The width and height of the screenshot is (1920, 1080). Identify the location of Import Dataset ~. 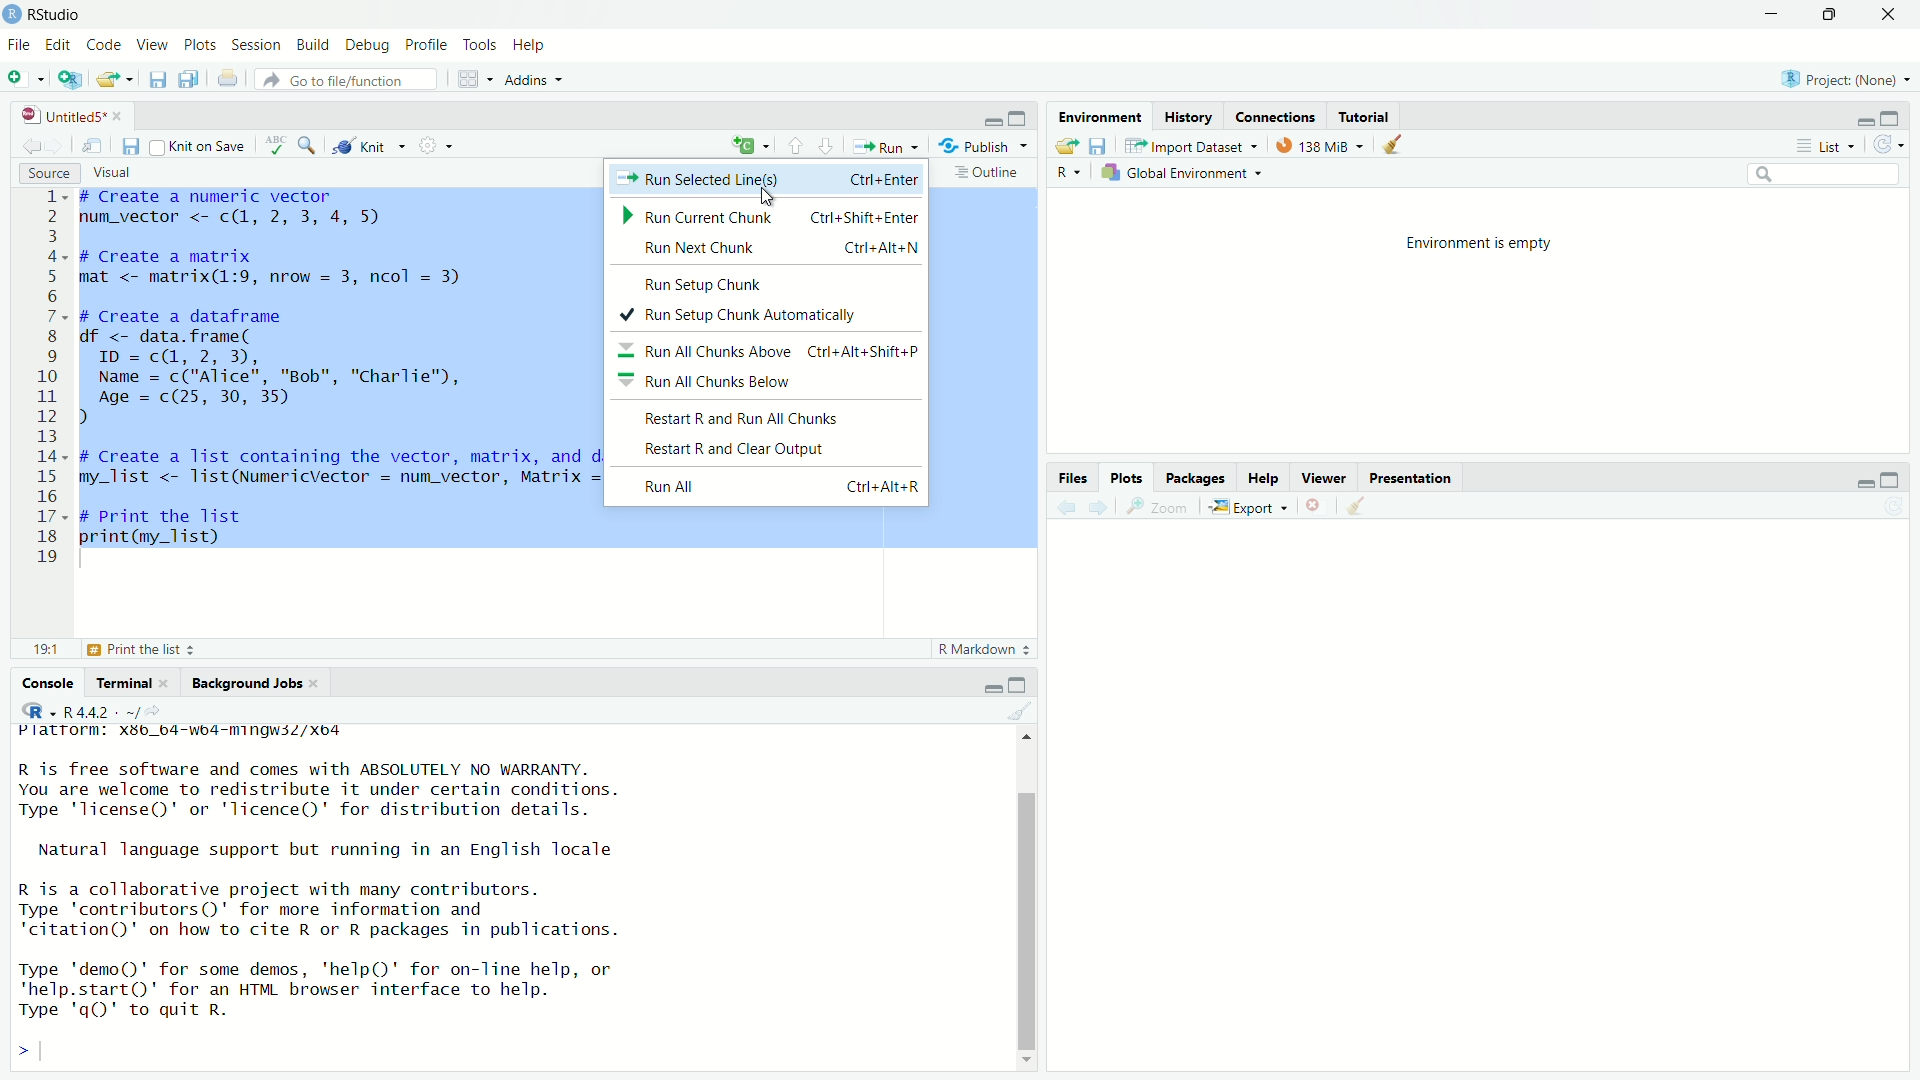
(1191, 146).